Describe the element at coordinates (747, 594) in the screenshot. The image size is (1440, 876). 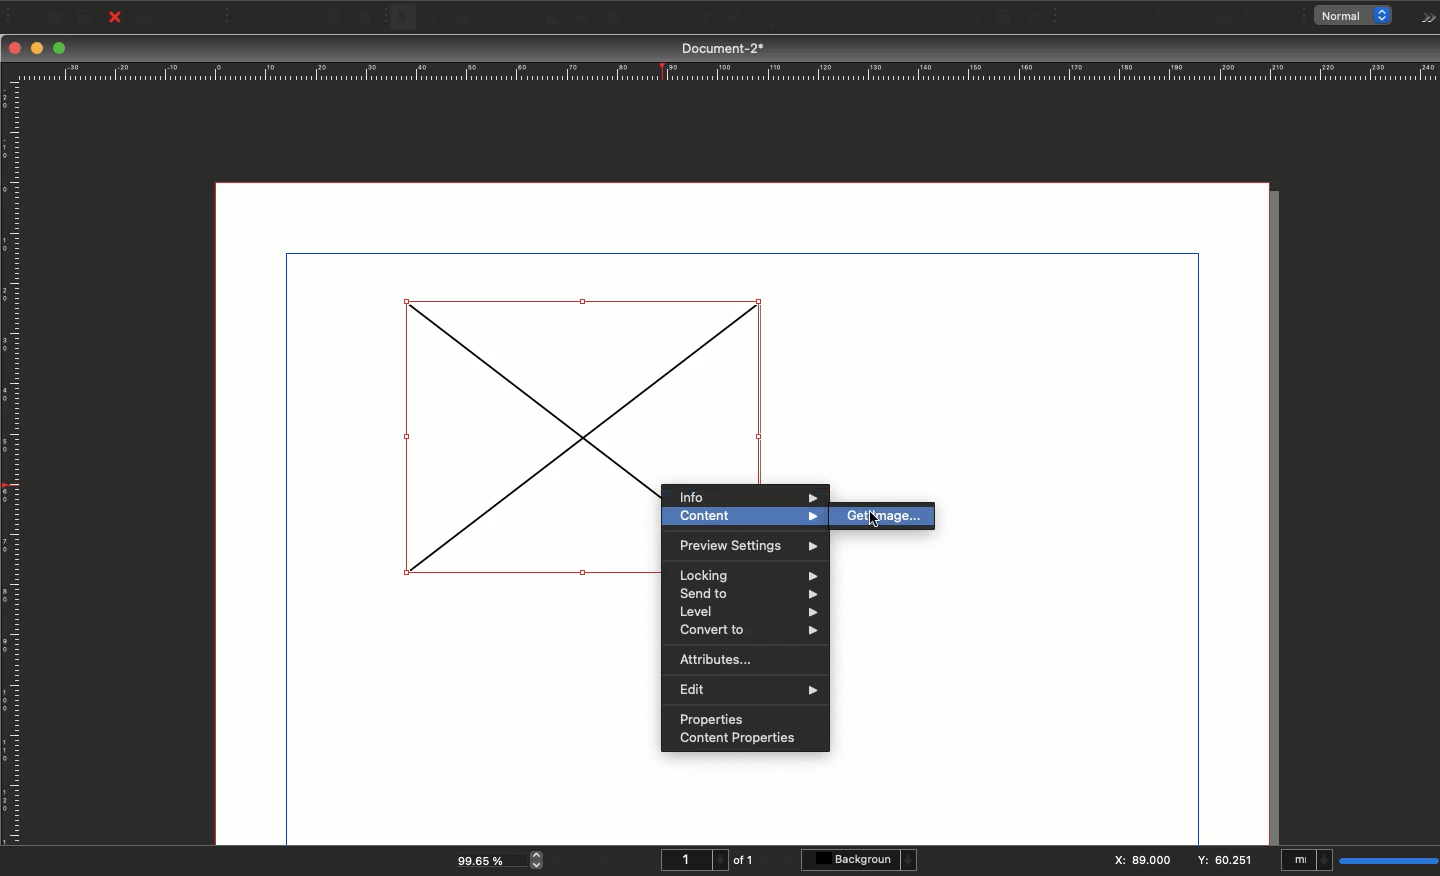
I see `Send to` at that location.